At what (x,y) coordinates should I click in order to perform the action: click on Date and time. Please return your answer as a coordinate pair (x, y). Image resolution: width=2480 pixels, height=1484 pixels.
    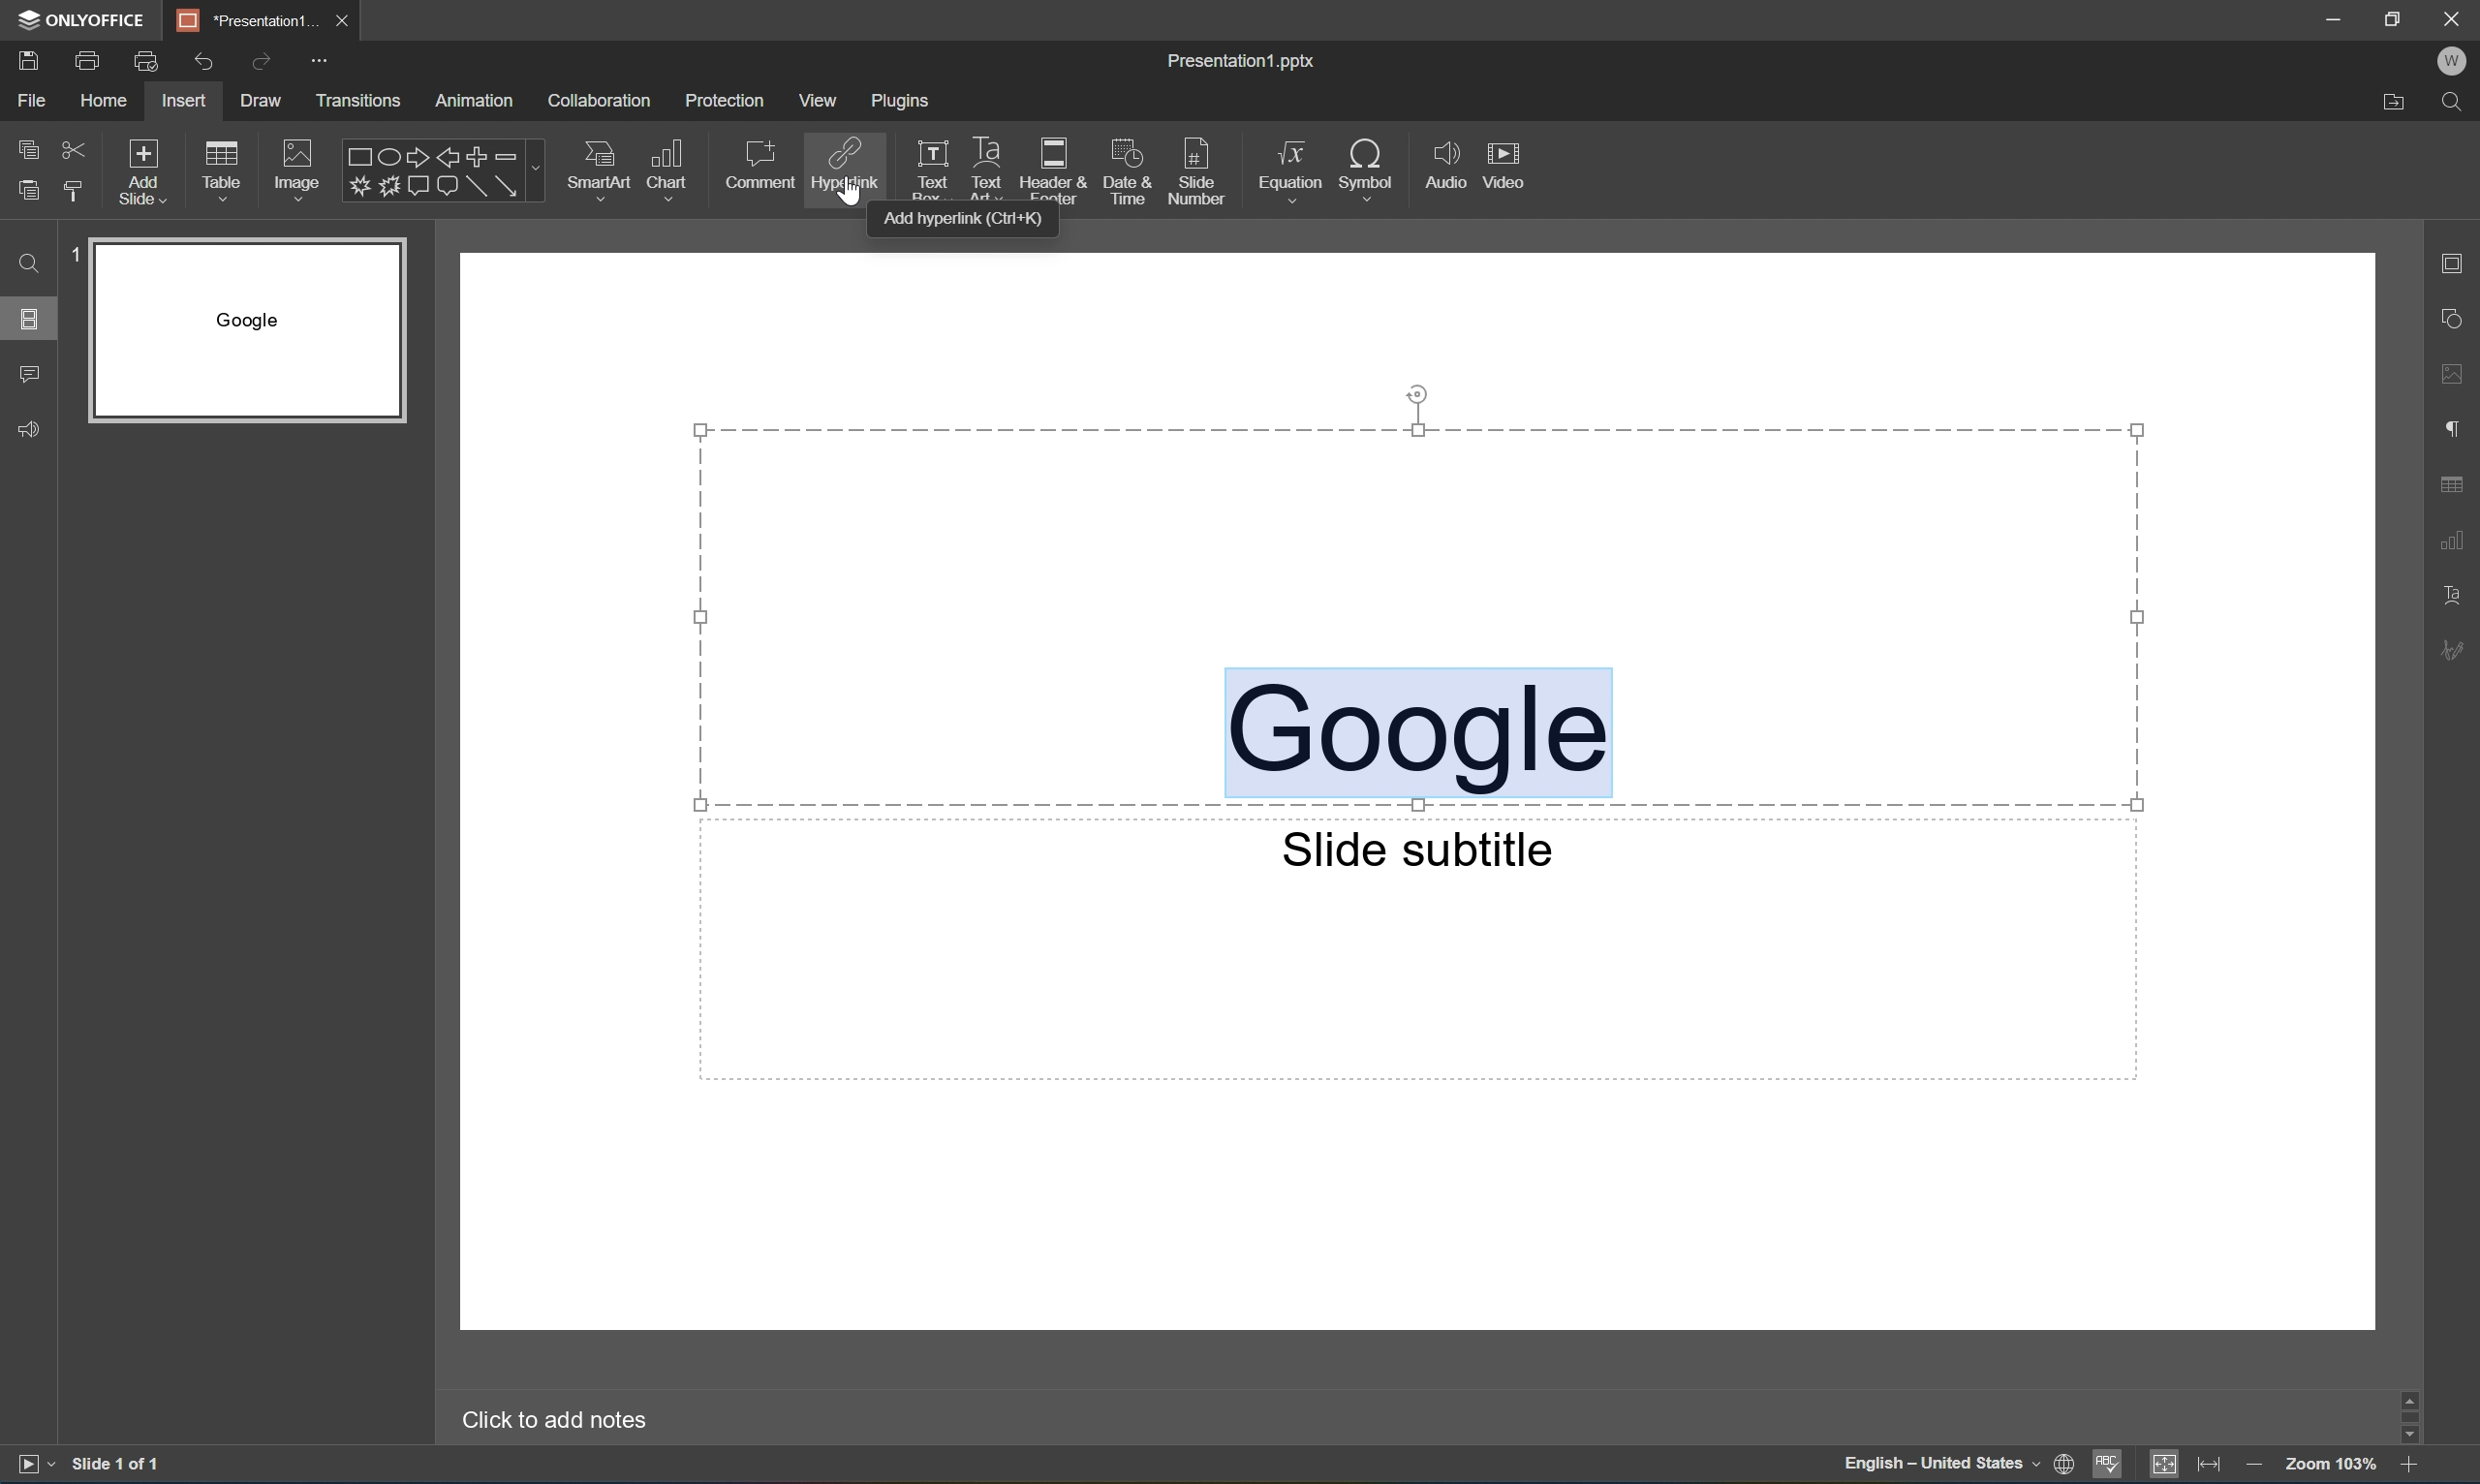
    Looking at the image, I should click on (1130, 167).